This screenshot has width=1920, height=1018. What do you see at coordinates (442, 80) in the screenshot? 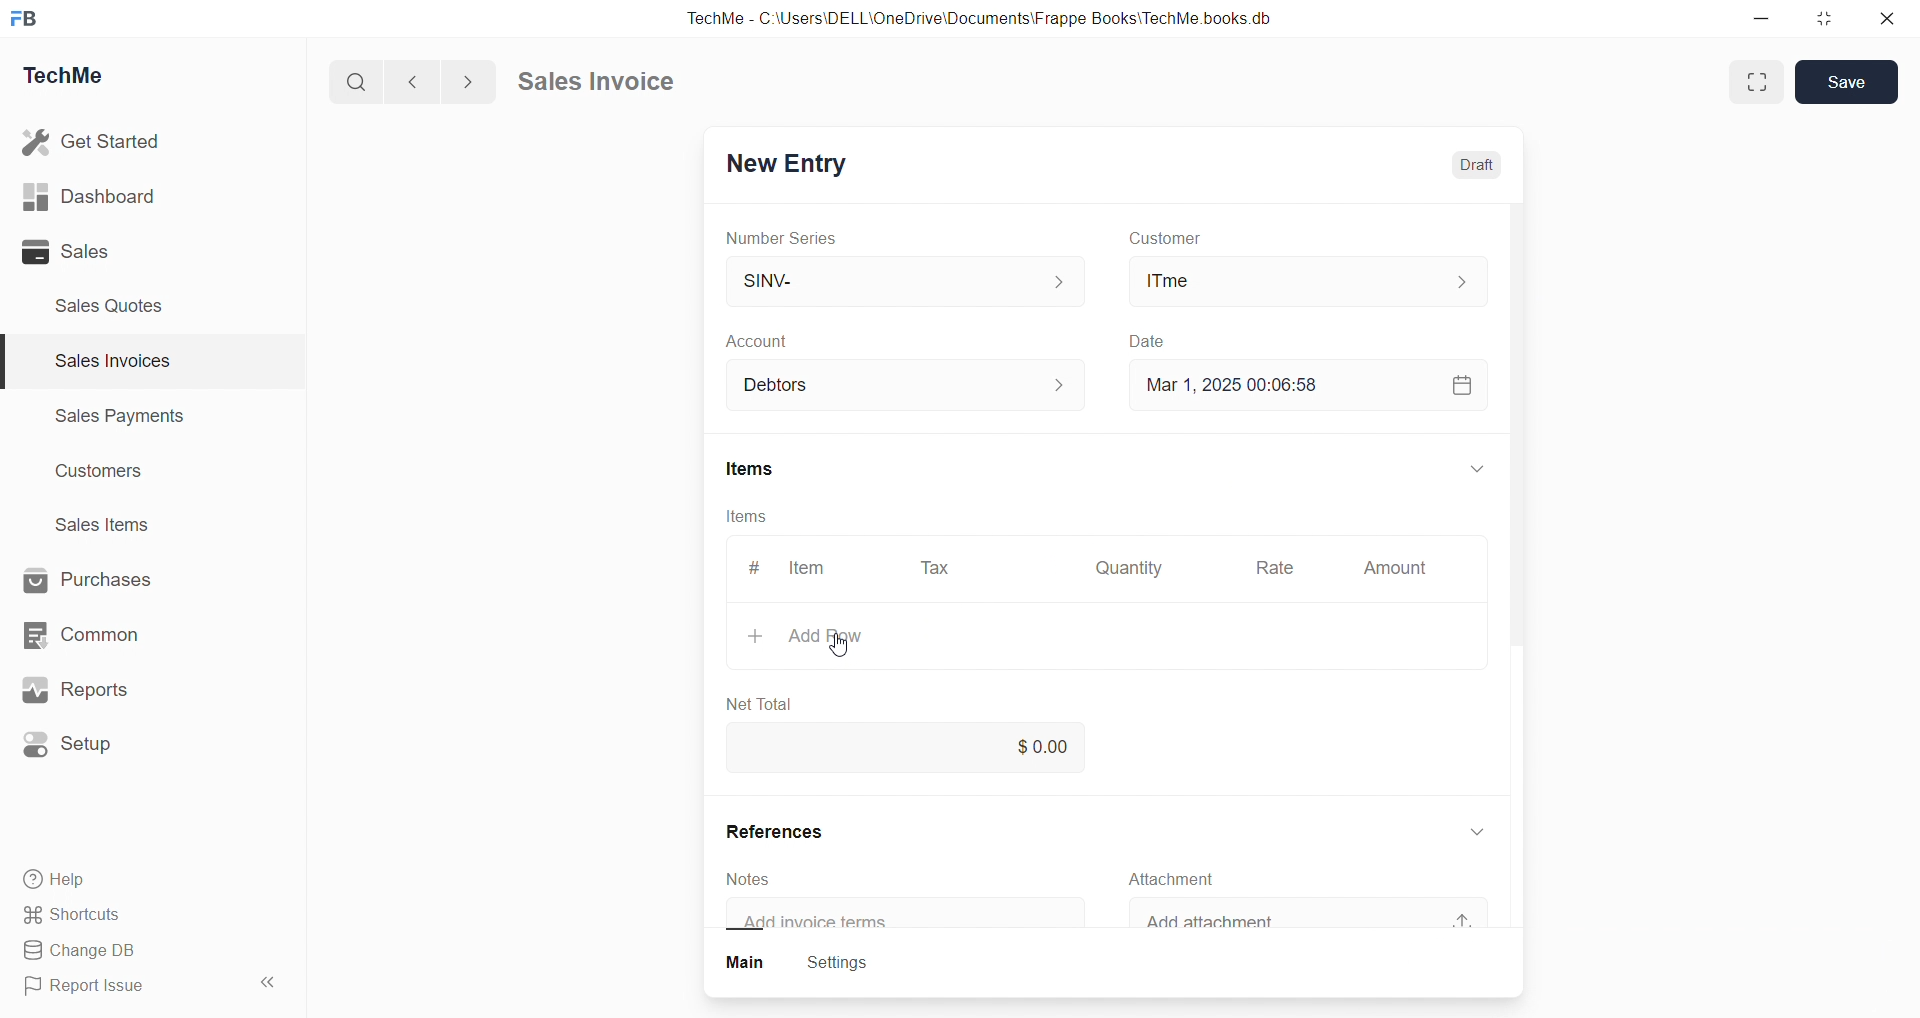
I see `Forward/Backward` at bounding box center [442, 80].